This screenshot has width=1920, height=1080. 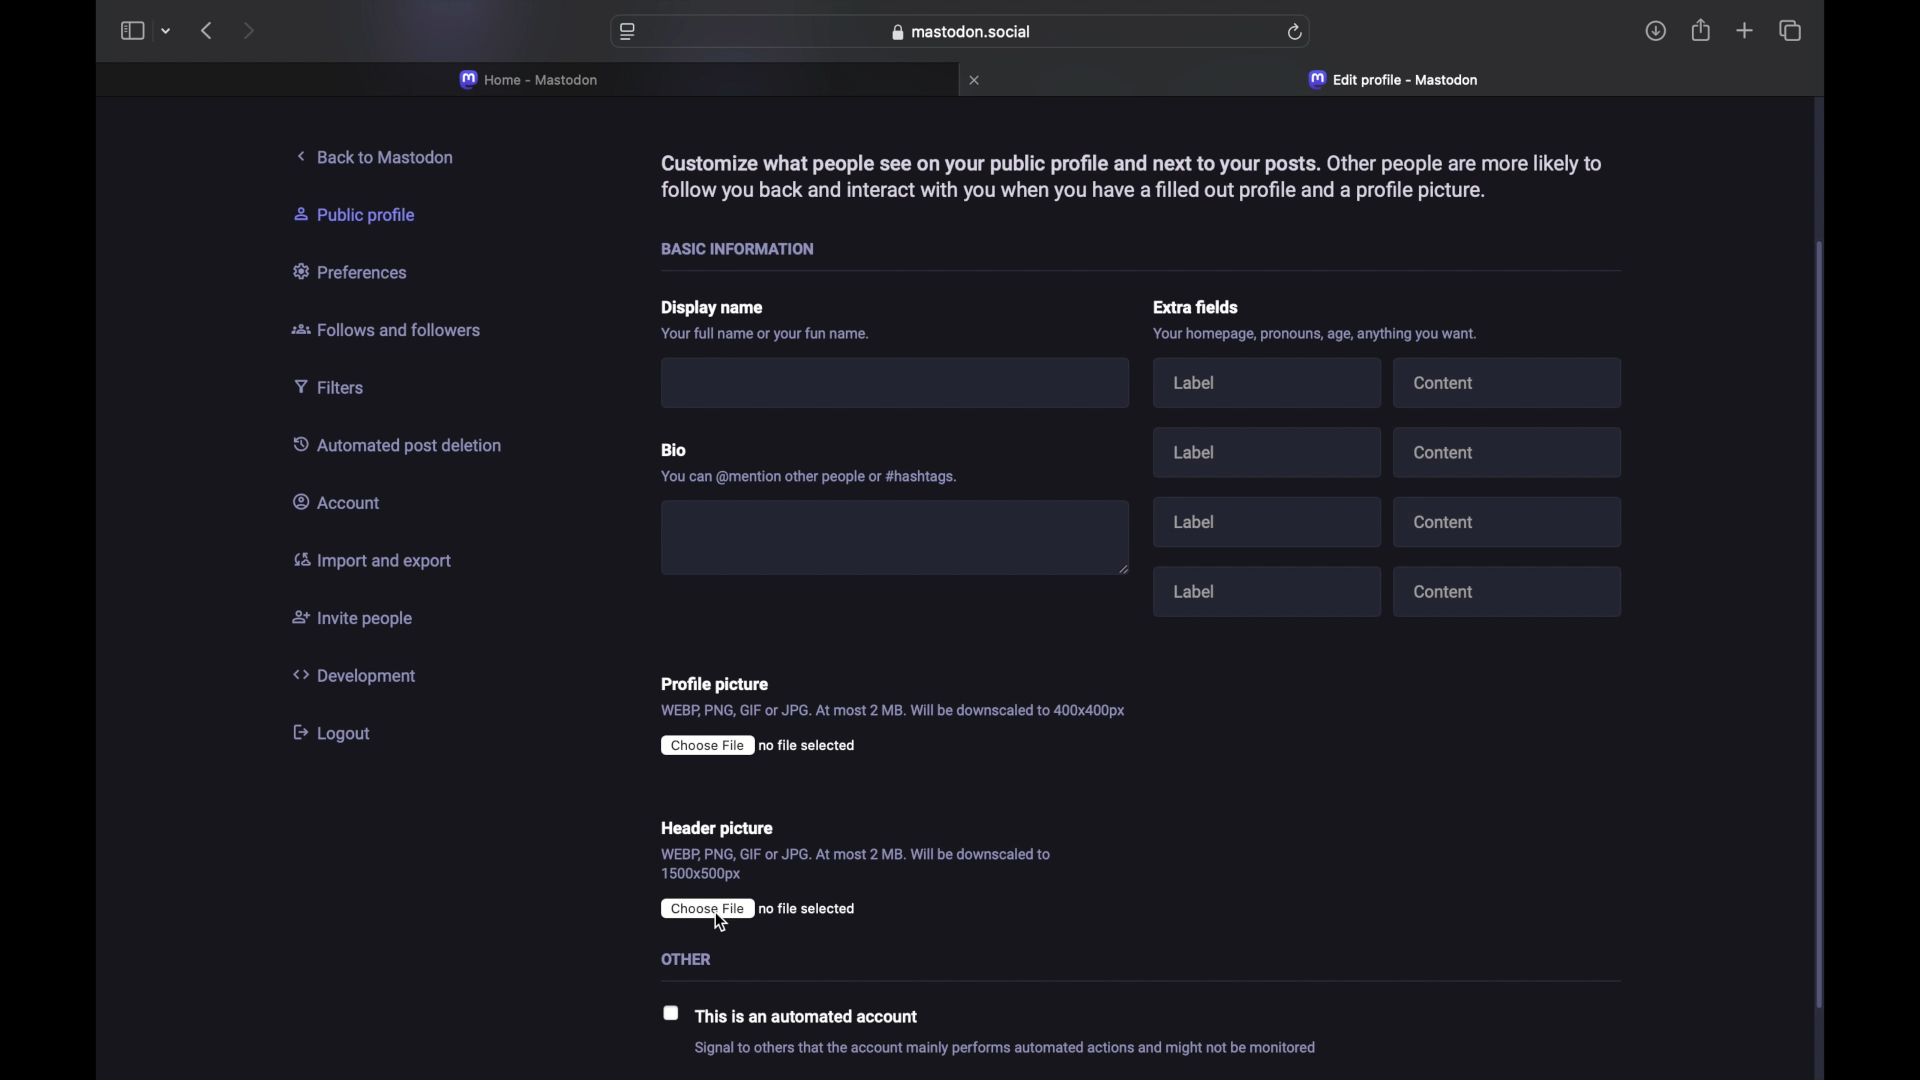 I want to click on content, so click(x=1510, y=593).